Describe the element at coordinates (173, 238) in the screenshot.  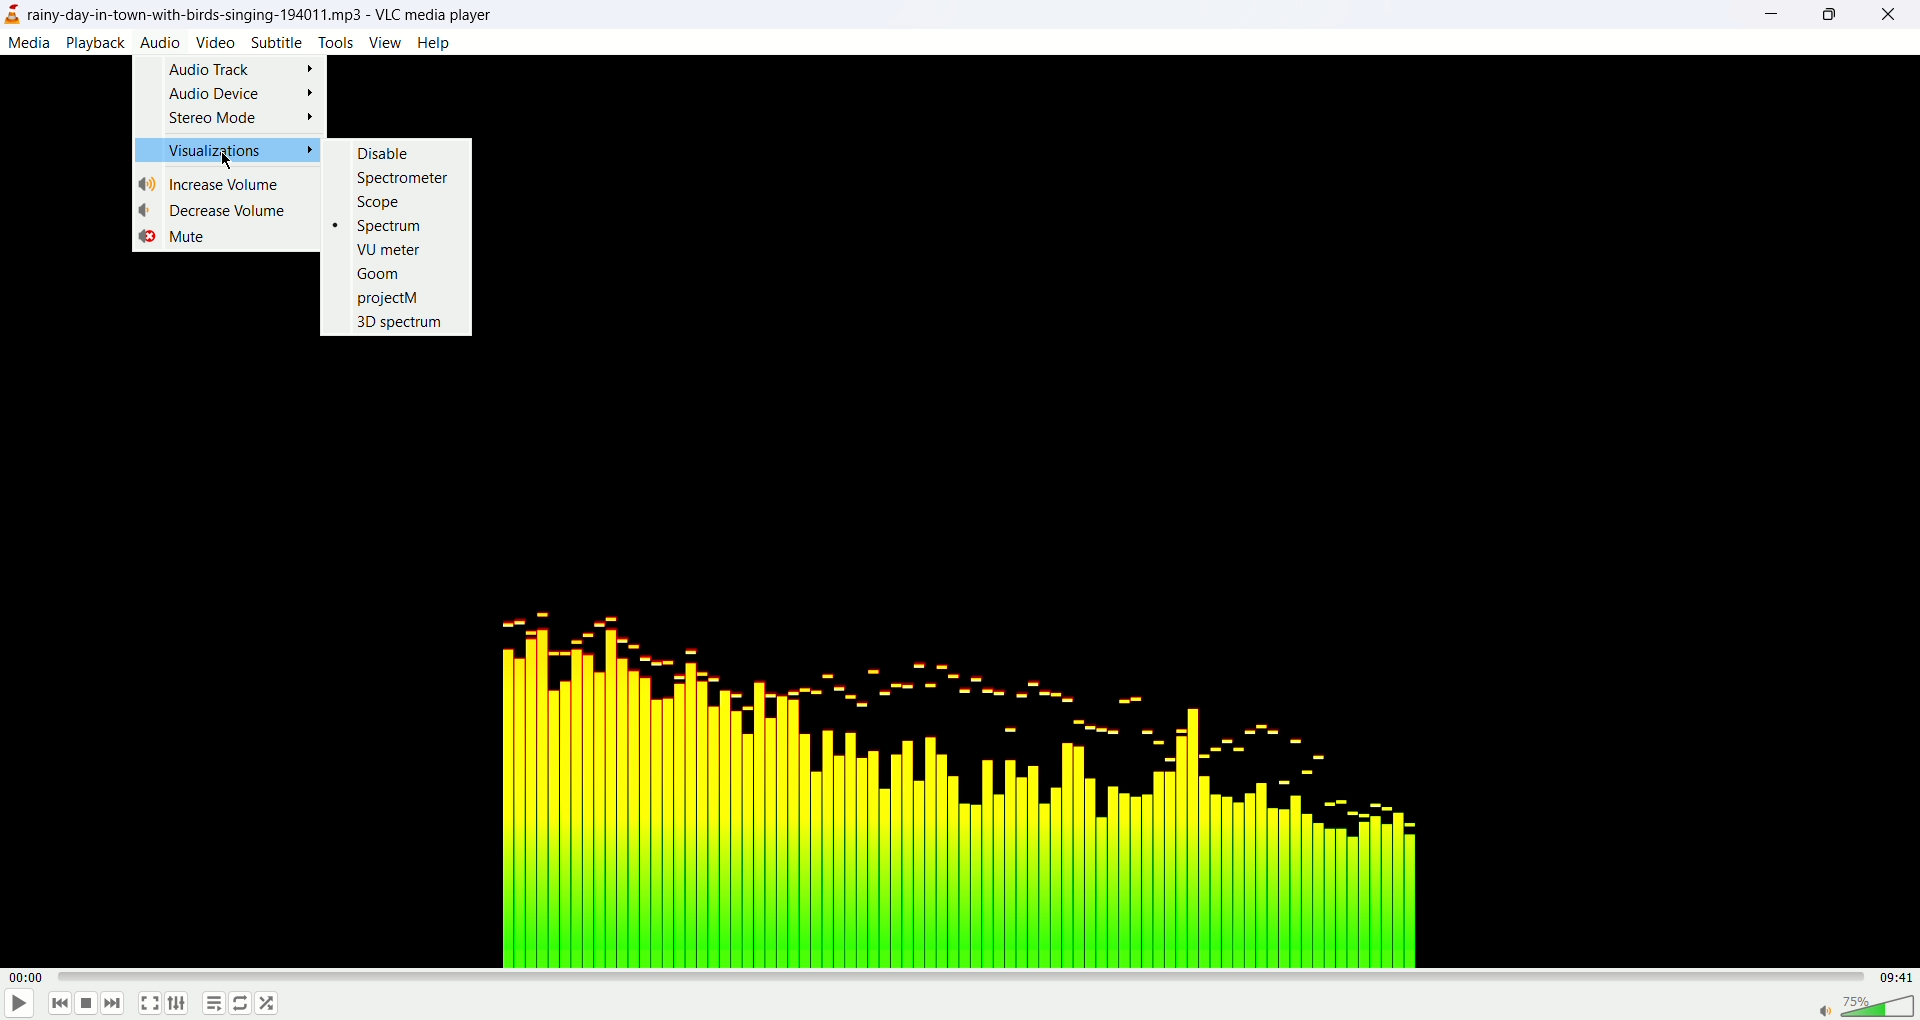
I see `mute` at that location.